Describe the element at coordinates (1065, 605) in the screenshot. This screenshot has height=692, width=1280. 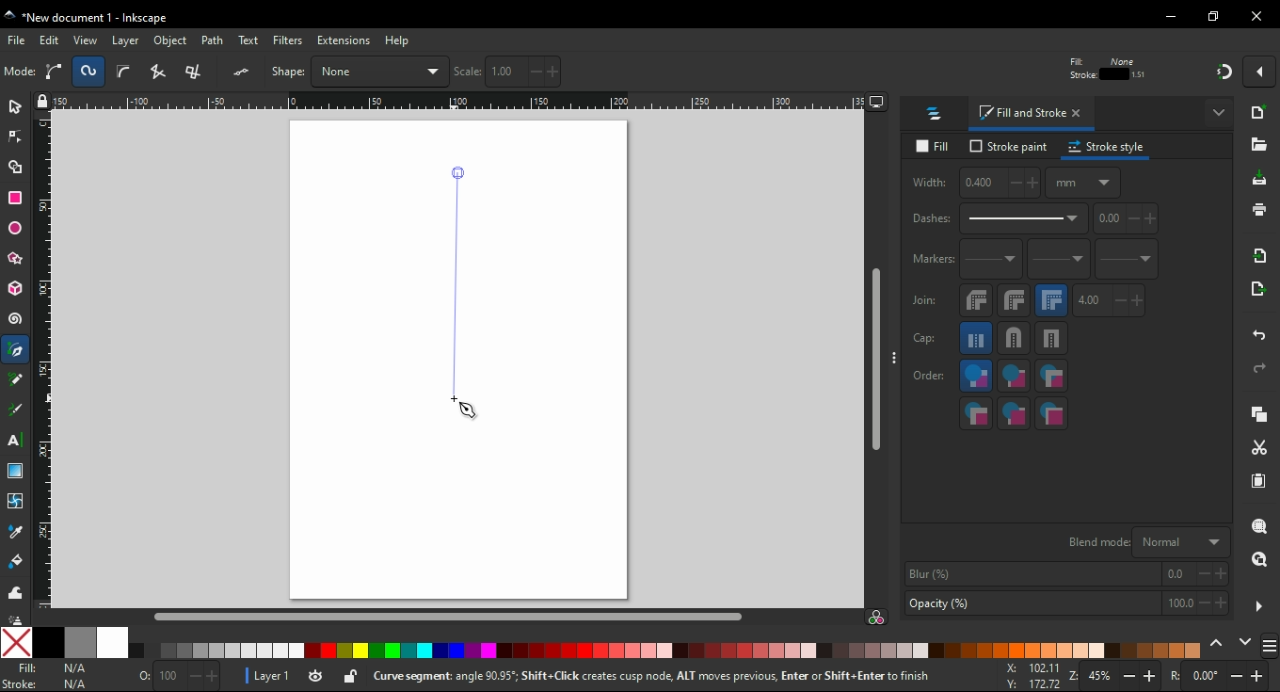
I see `opacity` at that location.